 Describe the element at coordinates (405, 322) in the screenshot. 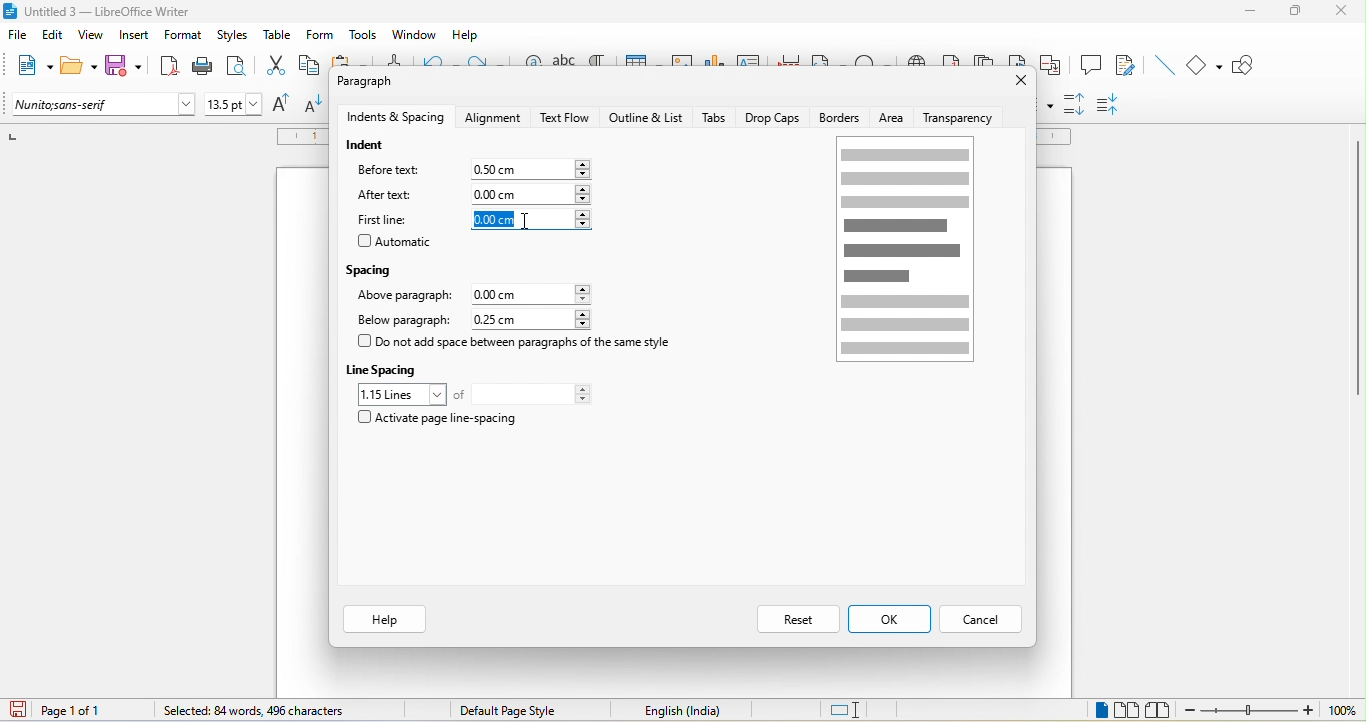

I see `below paragraph` at that location.